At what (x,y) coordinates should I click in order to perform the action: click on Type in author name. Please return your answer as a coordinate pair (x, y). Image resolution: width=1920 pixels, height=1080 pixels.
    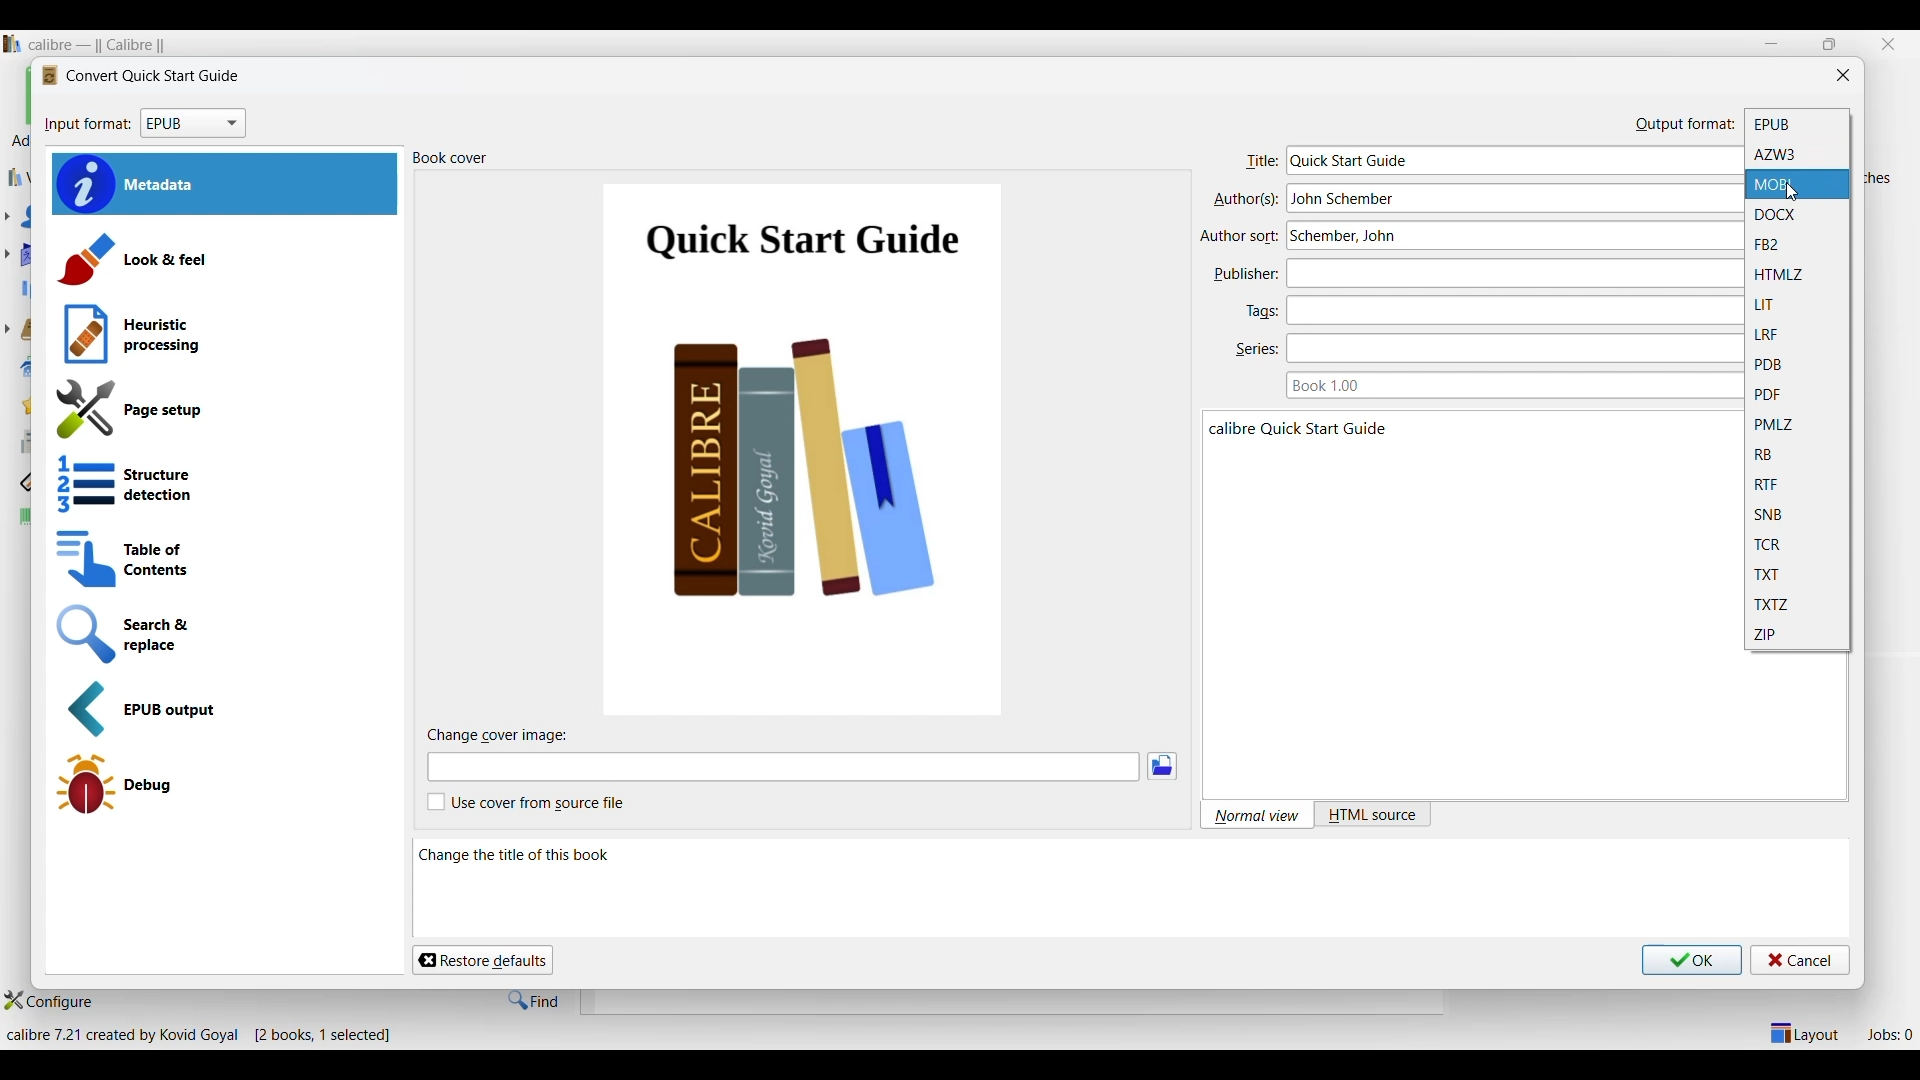
    Looking at the image, I should click on (1507, 236).